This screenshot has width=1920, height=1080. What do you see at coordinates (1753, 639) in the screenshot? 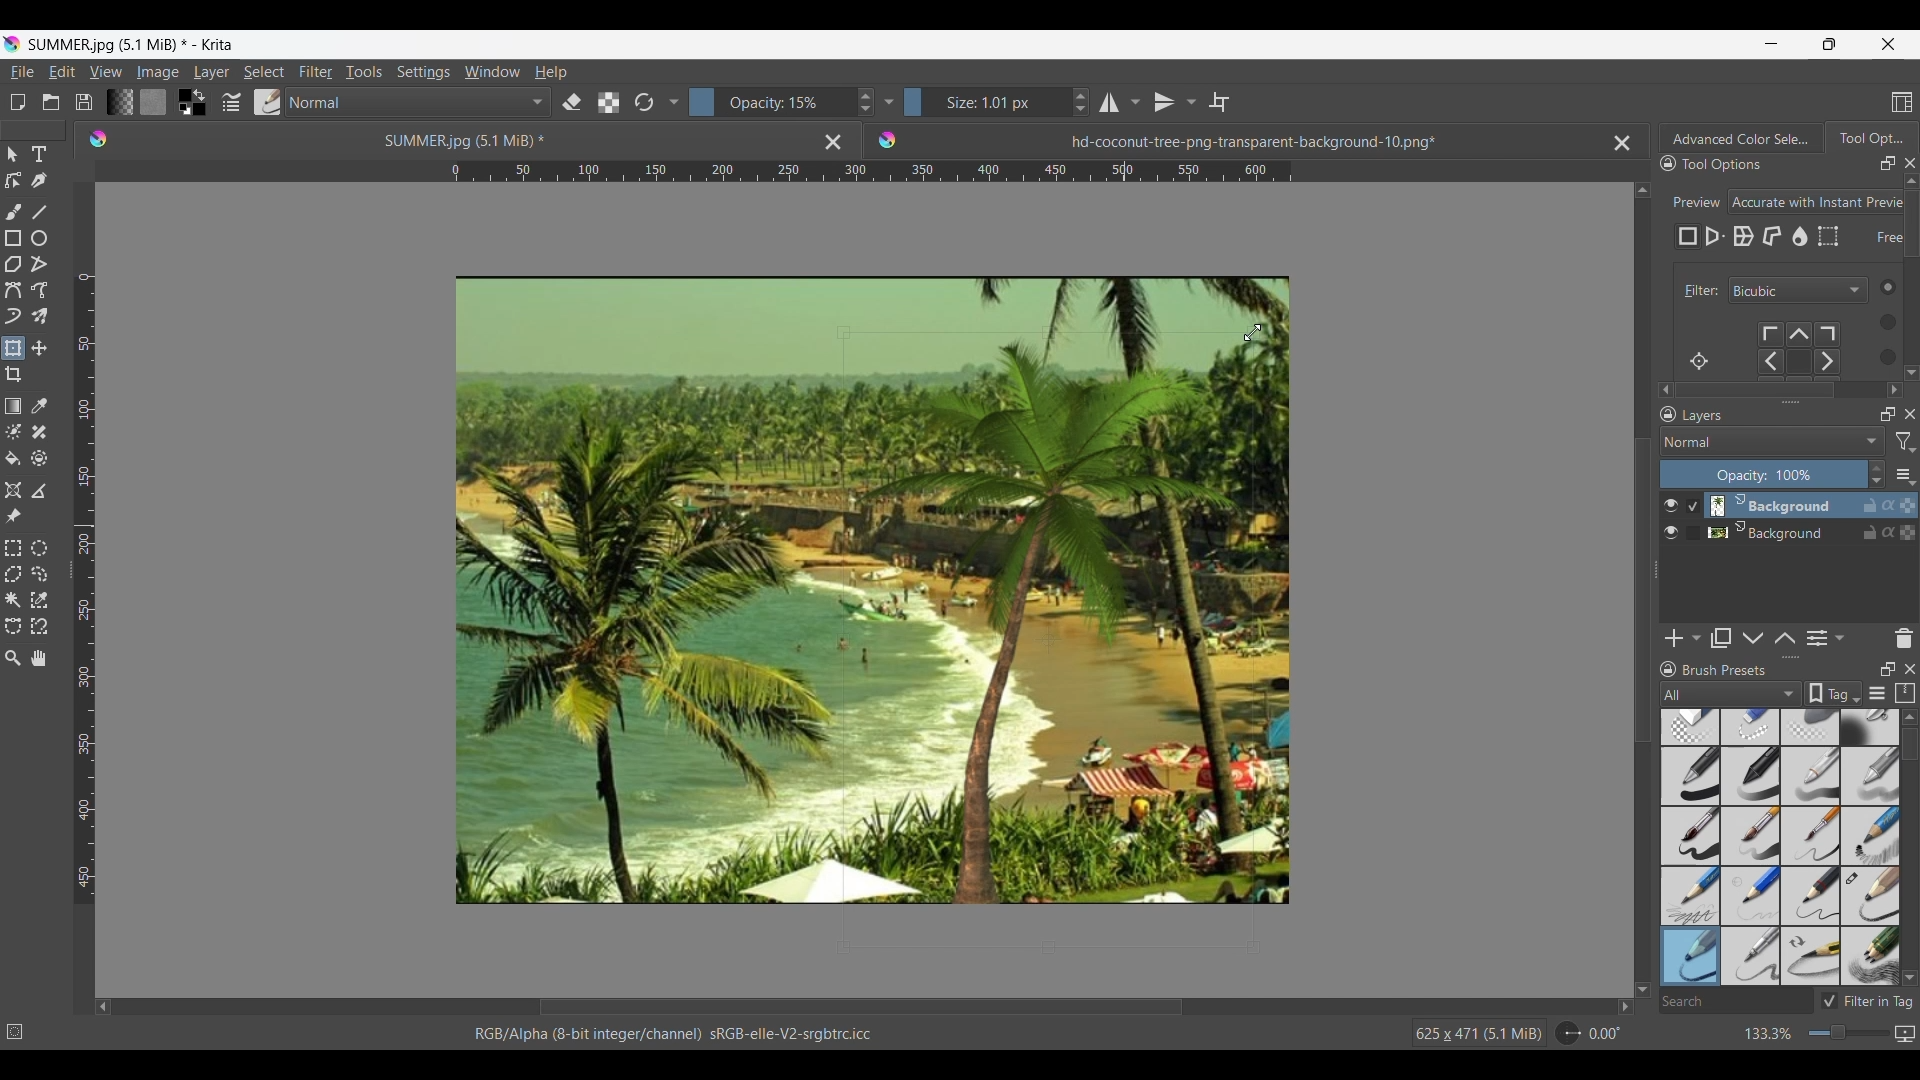
I see `Move layer/mask down` at bounding box center [1753, 639].